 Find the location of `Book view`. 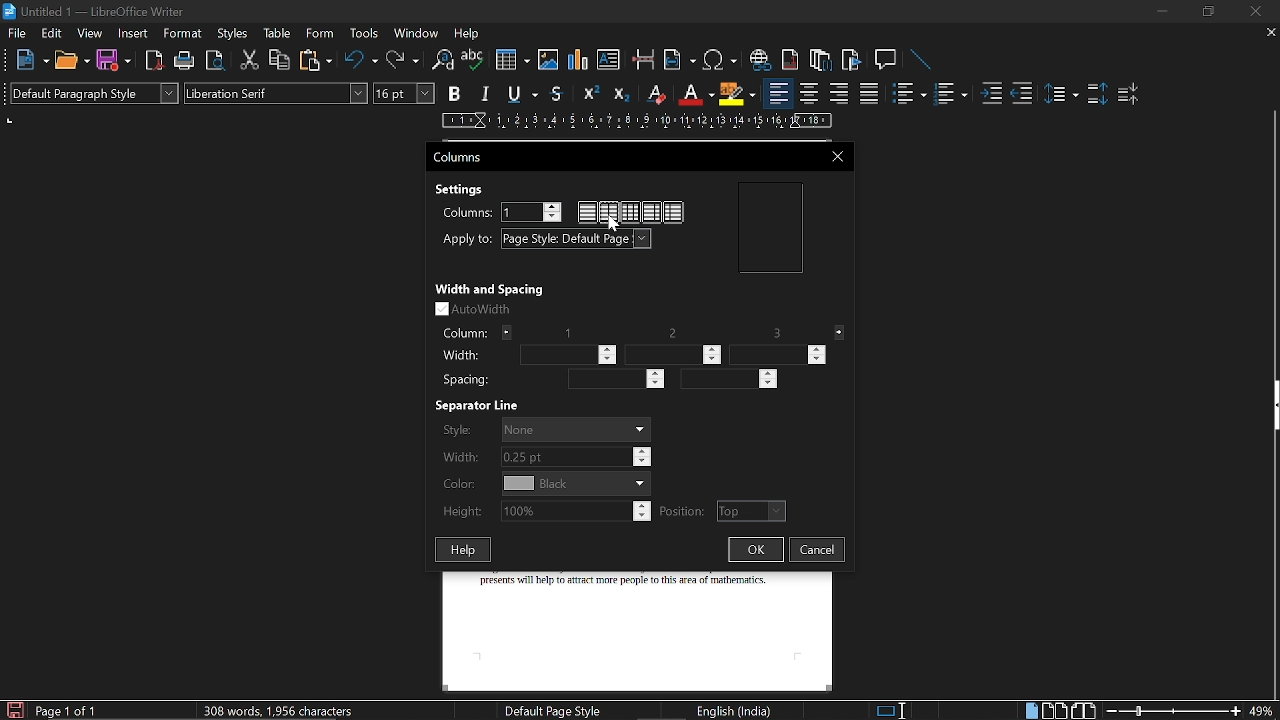

Book view is located at coordinates (1085, 706).